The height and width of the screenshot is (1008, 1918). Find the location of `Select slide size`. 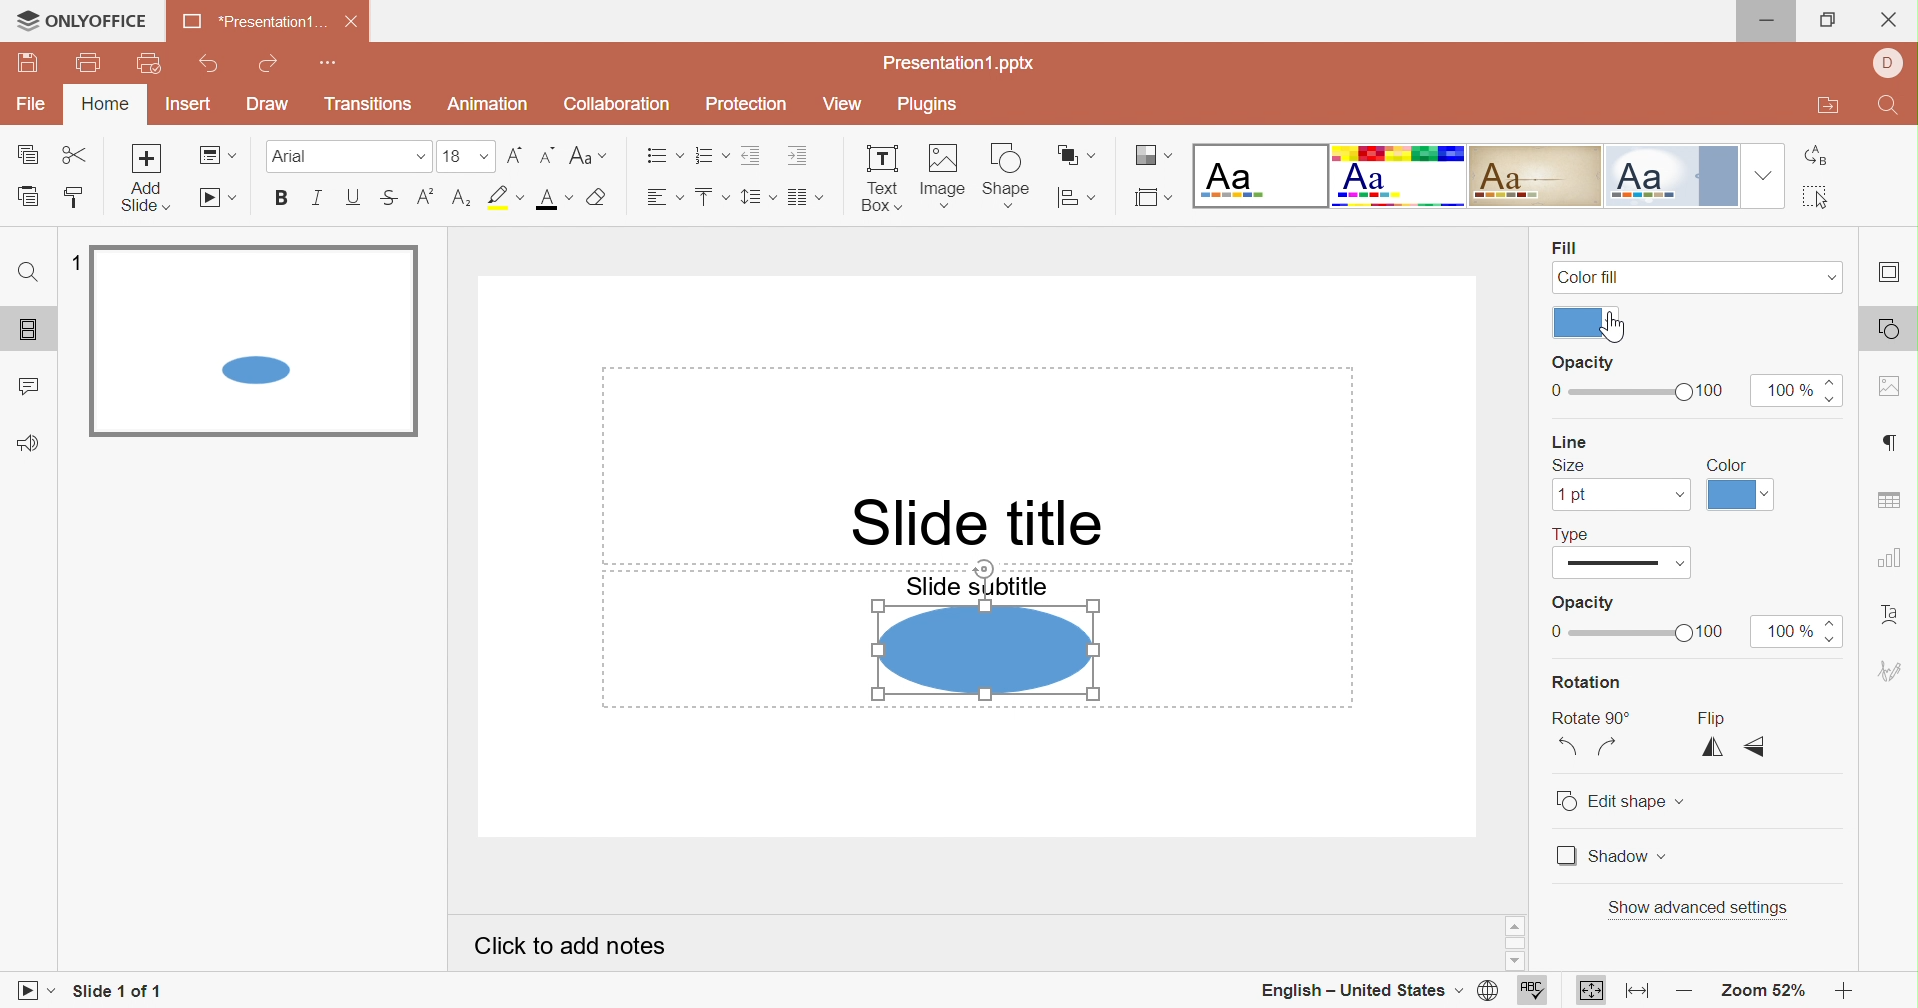

Select slide size is located at coordinates (1153, 198).